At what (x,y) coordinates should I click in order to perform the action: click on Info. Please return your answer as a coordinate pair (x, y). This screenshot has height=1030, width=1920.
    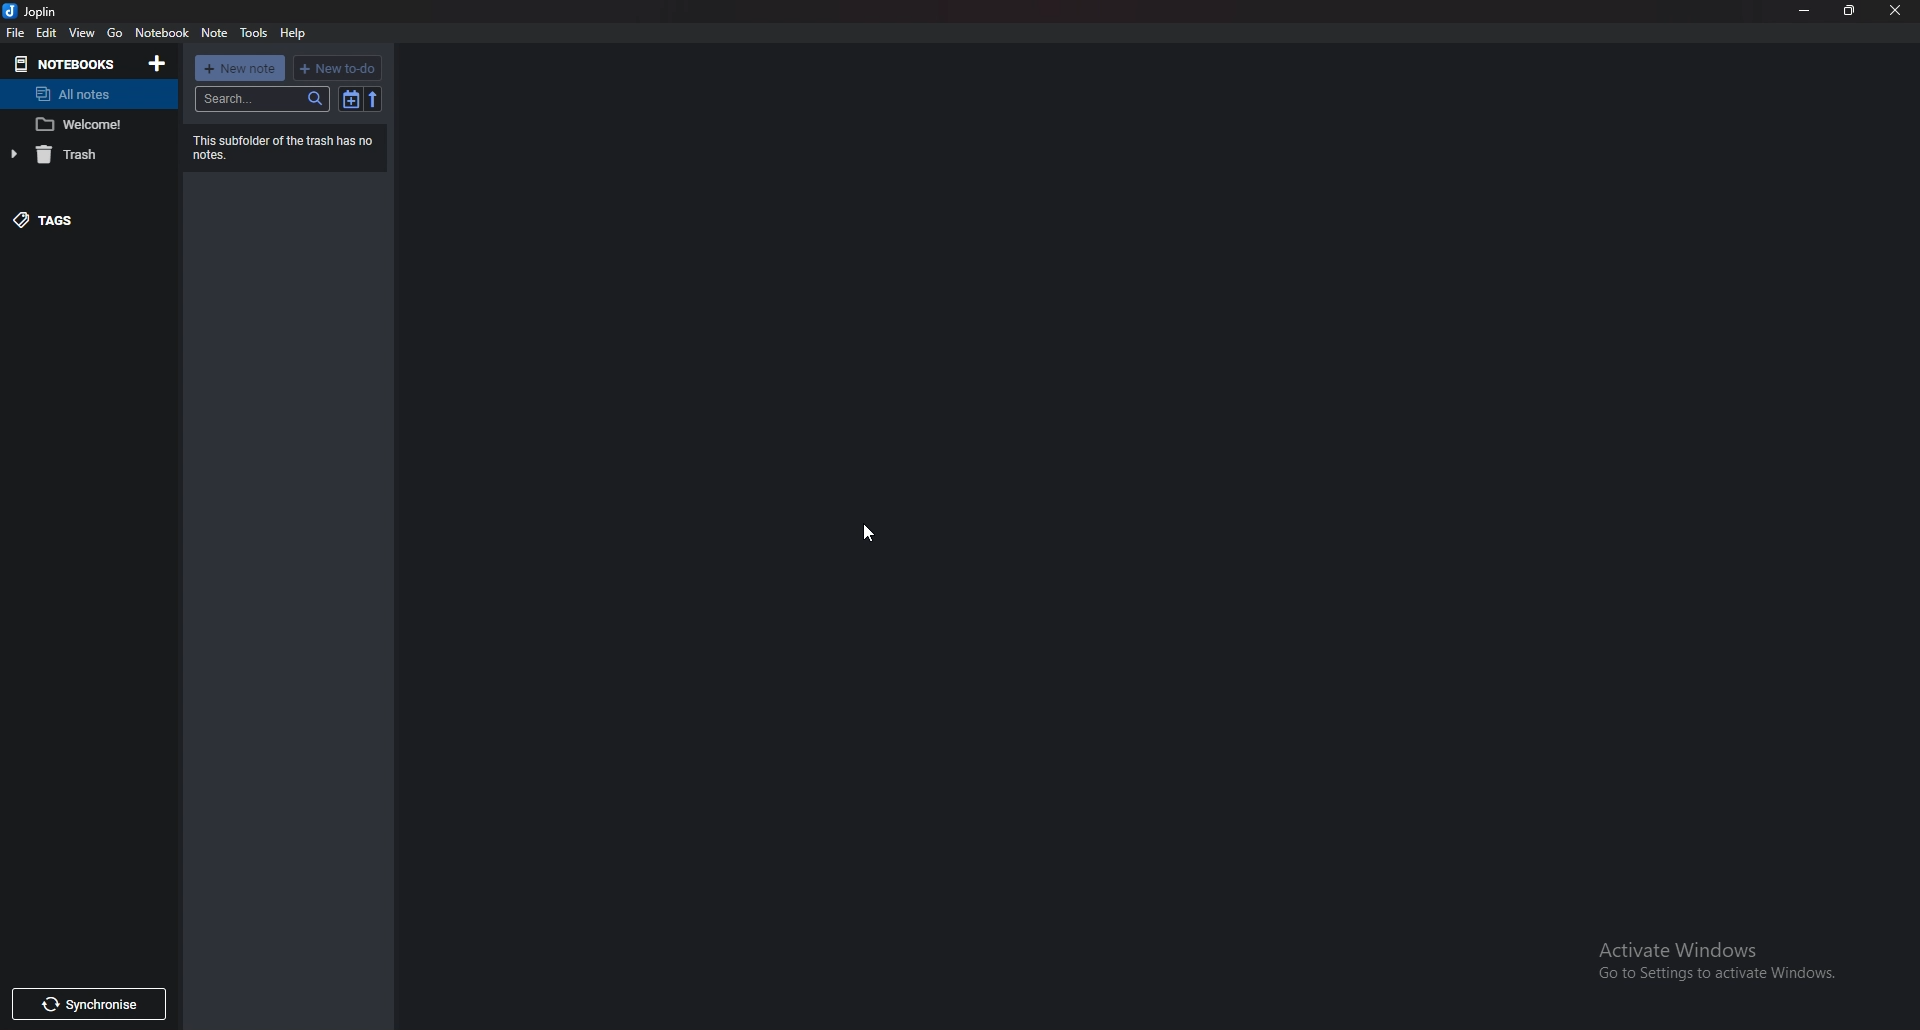
    Looking at the image, I should click on (284, 147).